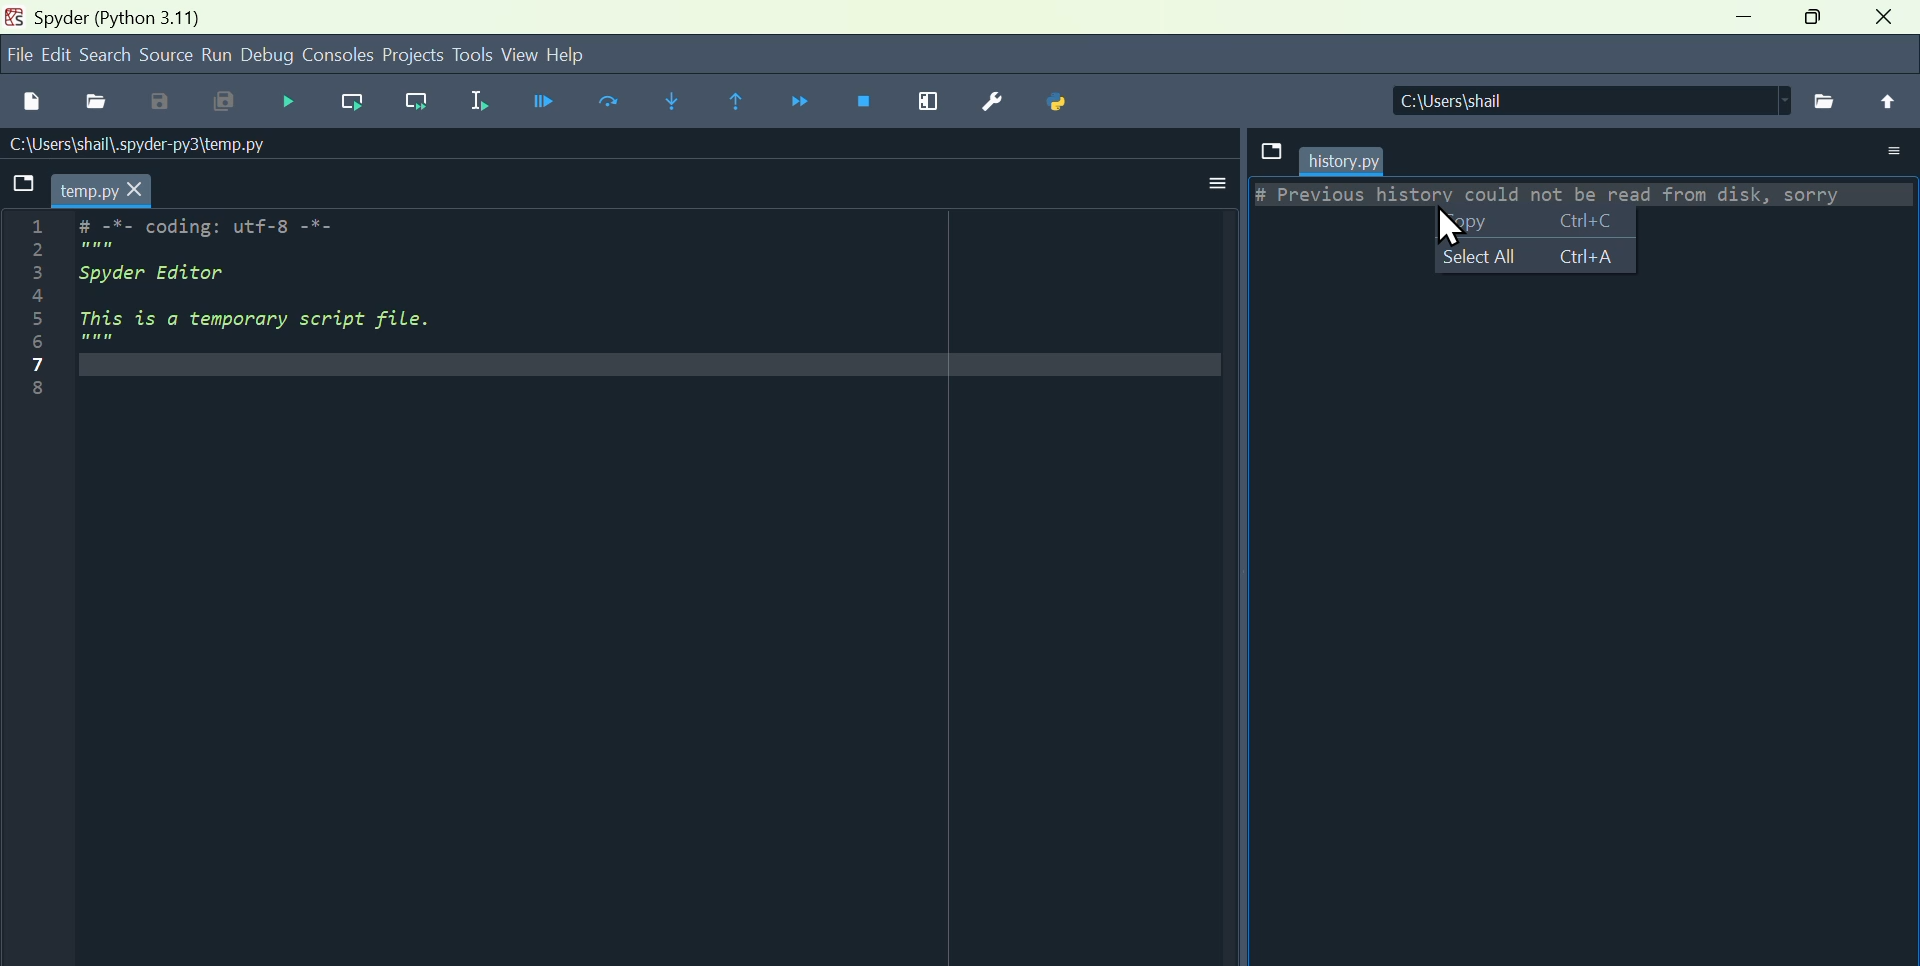  I want to click on Spyder Desktop Icon, so click(16, 17).